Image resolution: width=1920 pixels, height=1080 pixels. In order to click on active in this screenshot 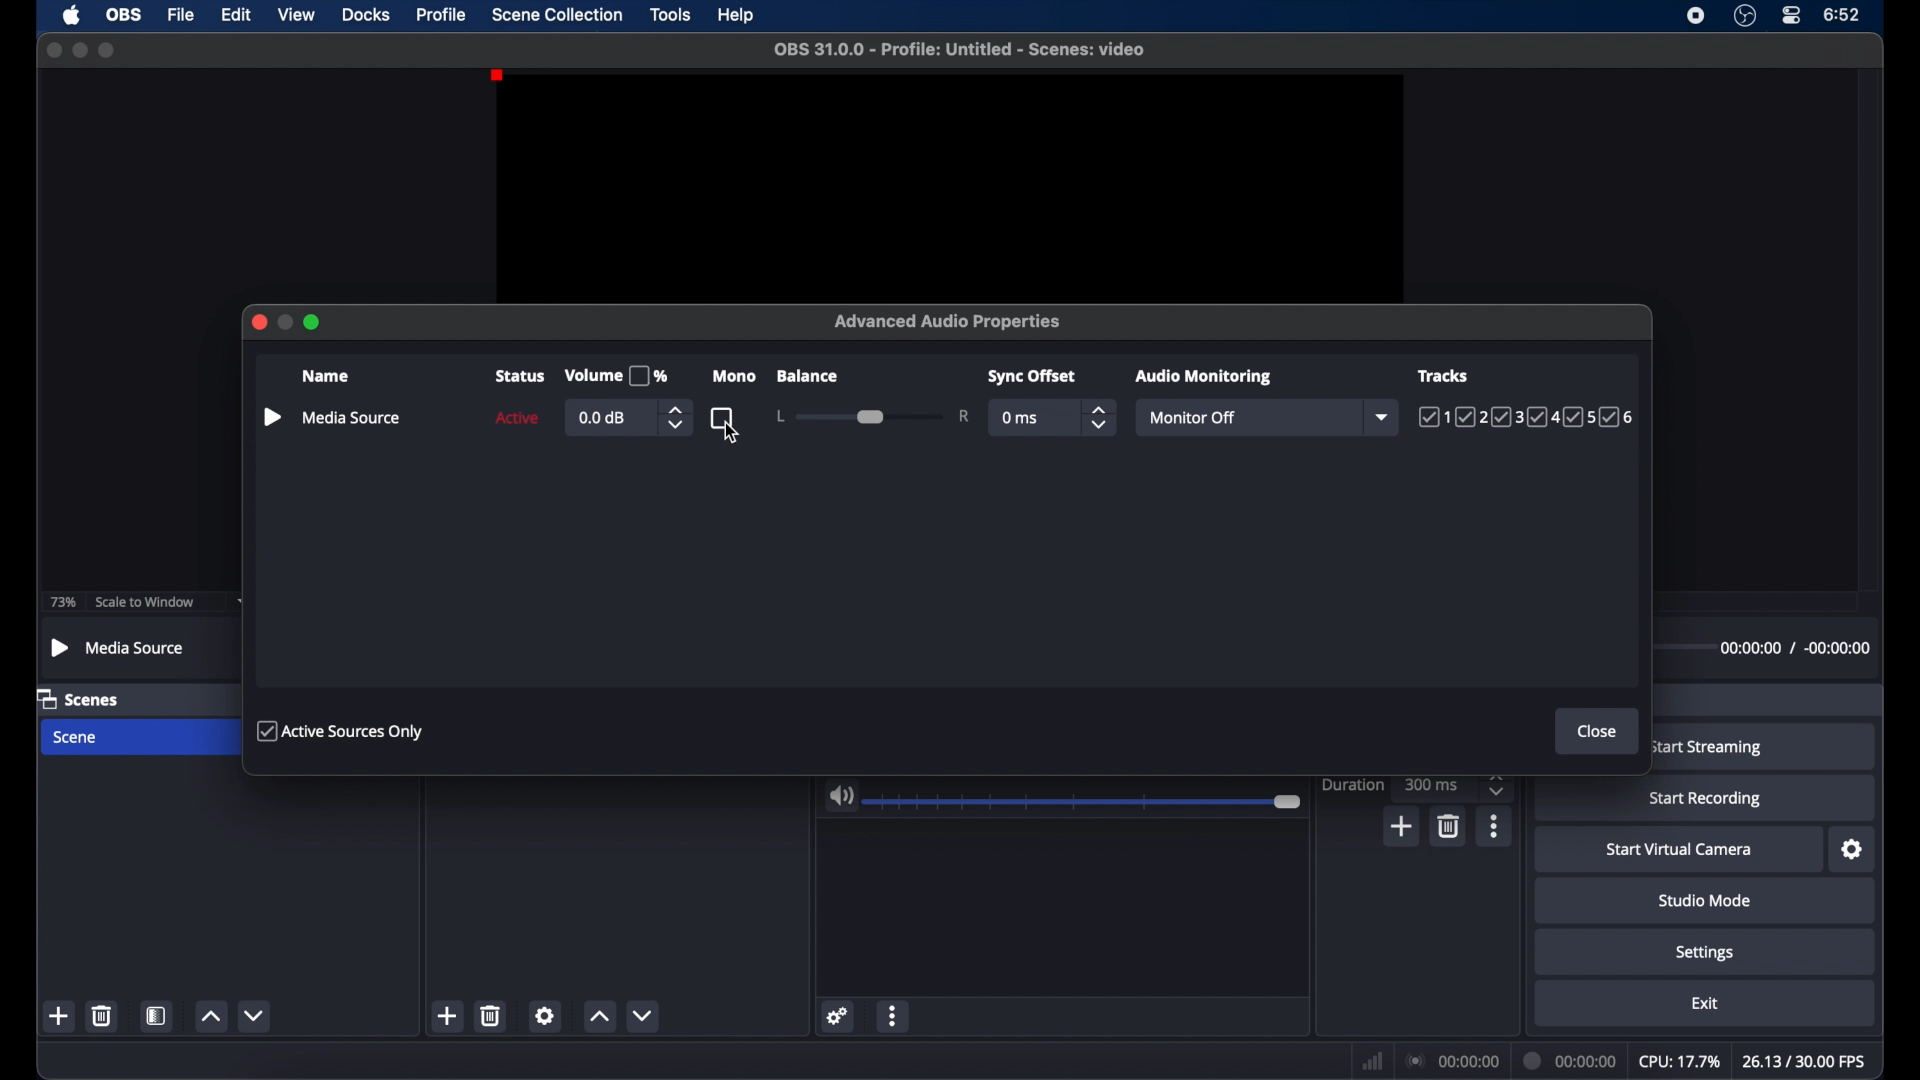, I will do `click(517, 418)`.